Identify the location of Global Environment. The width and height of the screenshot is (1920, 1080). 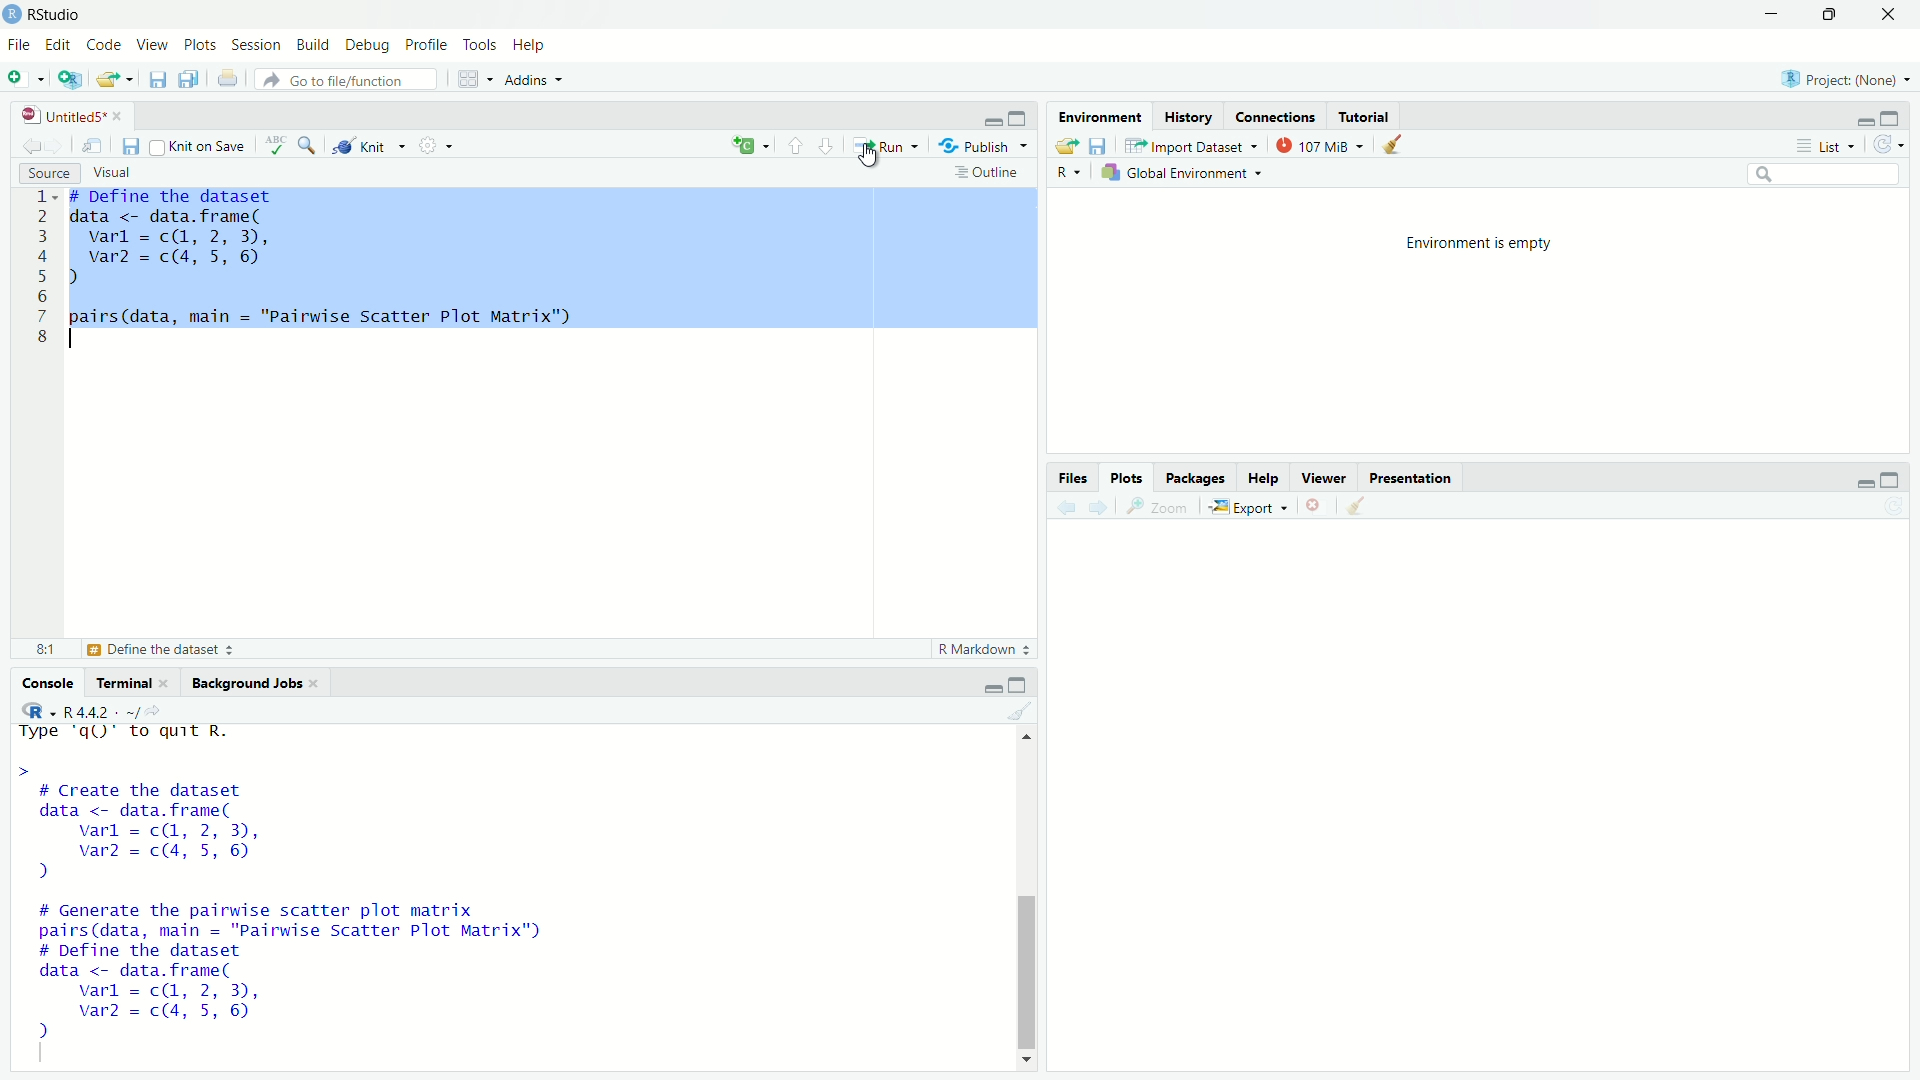
(1186, 172).